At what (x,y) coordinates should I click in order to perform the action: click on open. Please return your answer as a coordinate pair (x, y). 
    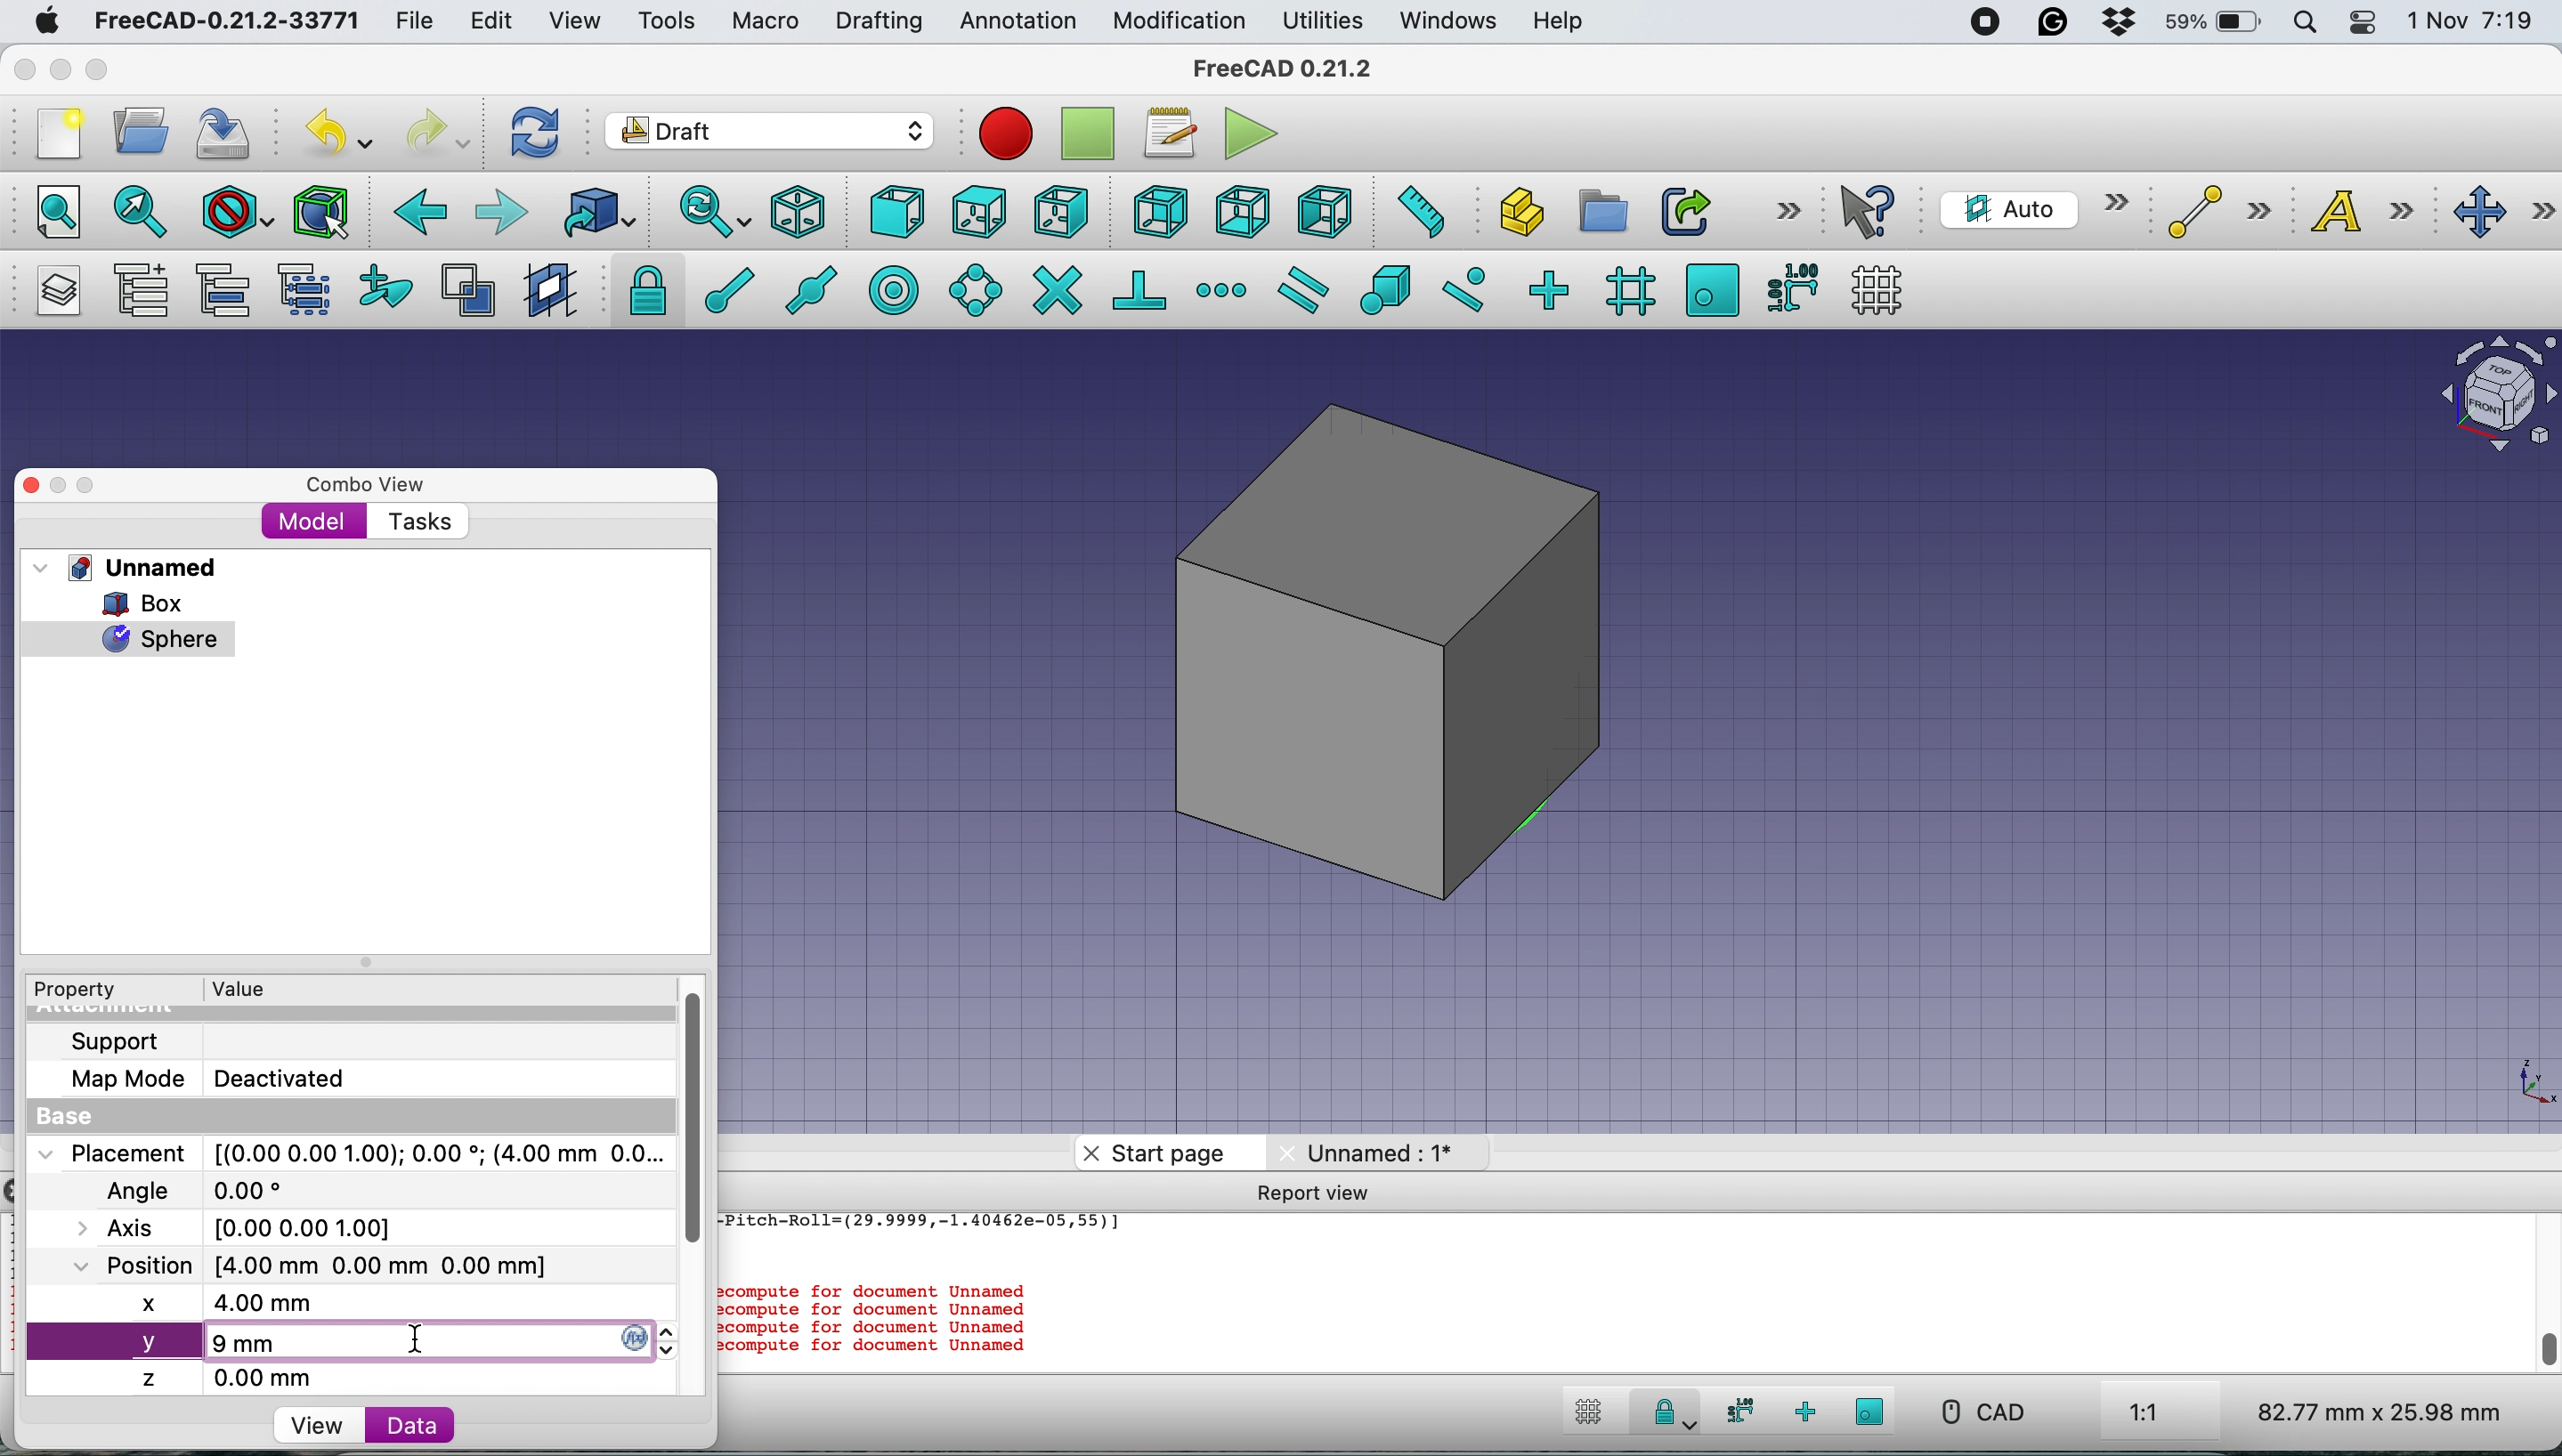
    Looking at the image, I should click on (149, 130).